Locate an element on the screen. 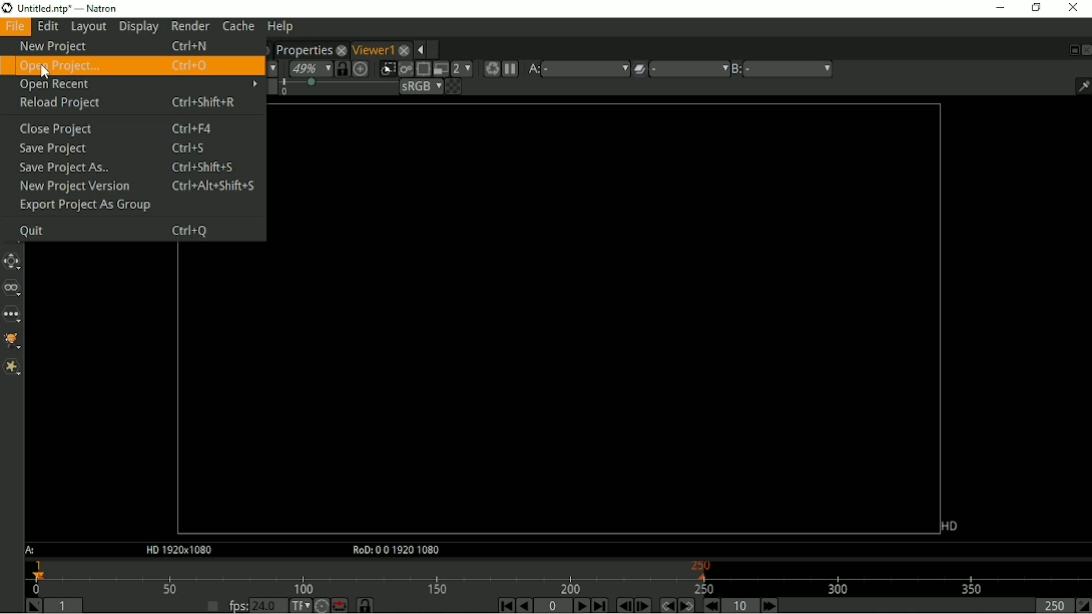 The width and height of the screenshot is (1092, 614). Save Project As is located at coordinates (129, 169).